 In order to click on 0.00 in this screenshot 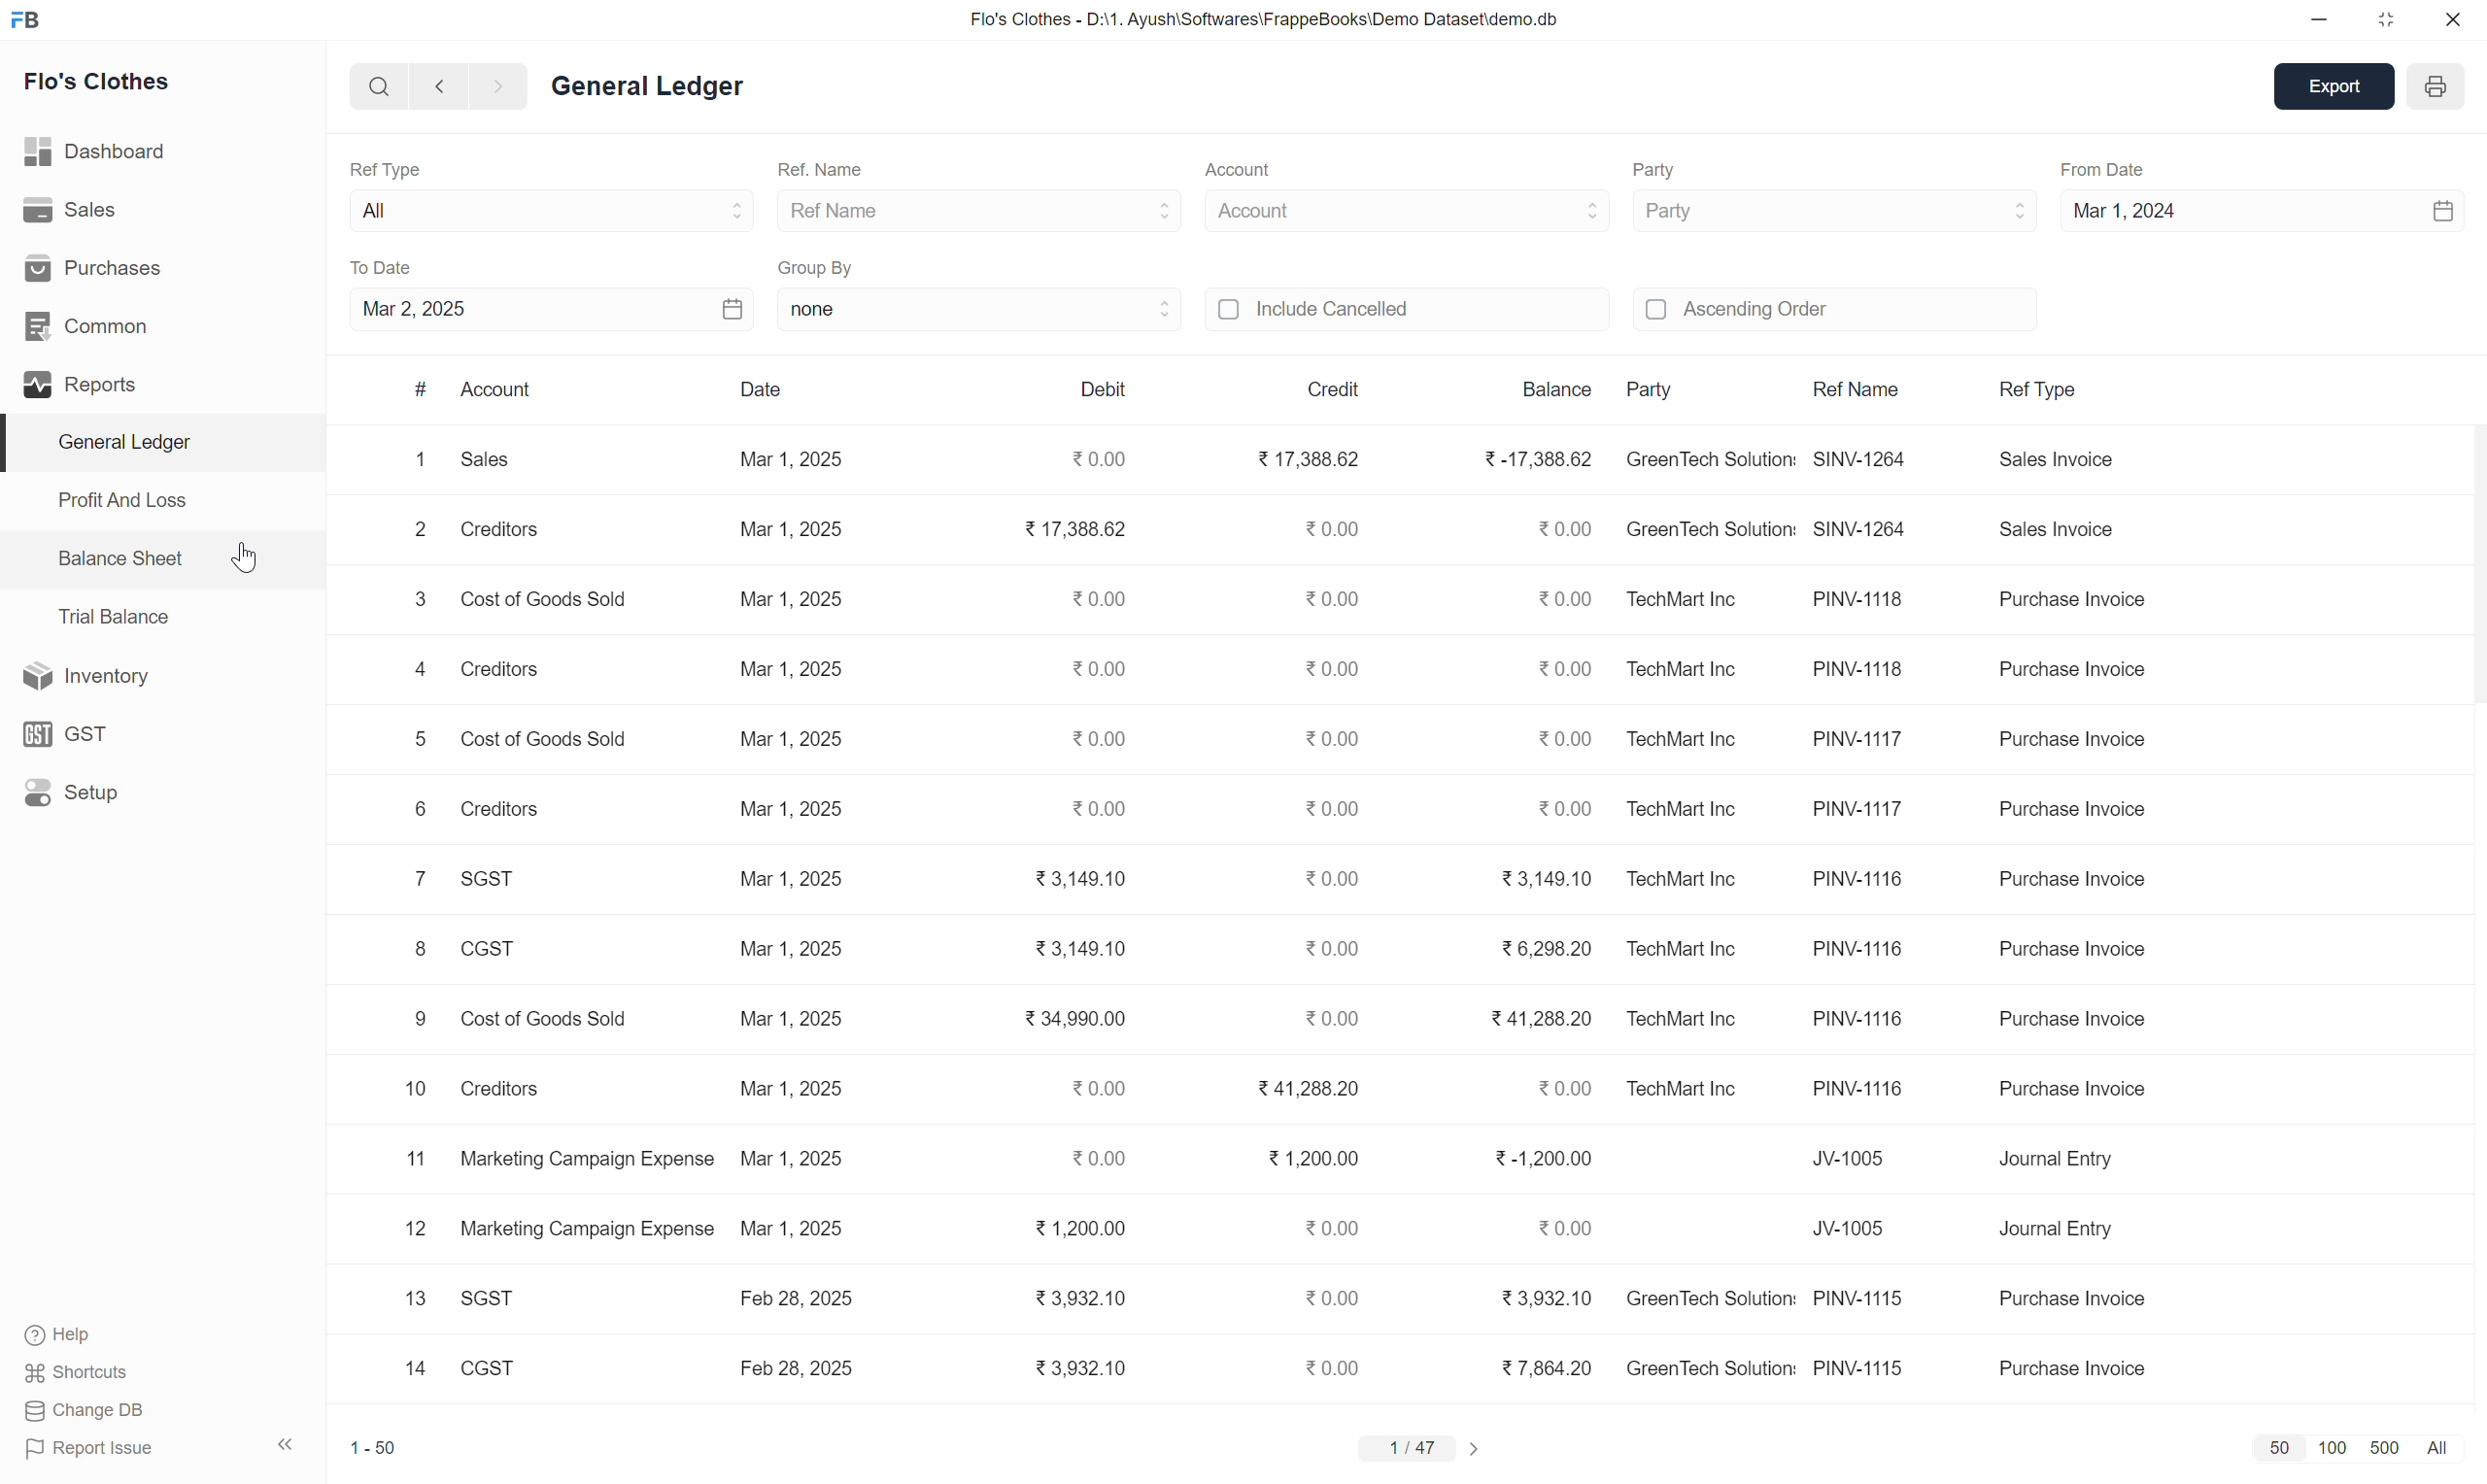, I will do `click(1089, 1158)`.